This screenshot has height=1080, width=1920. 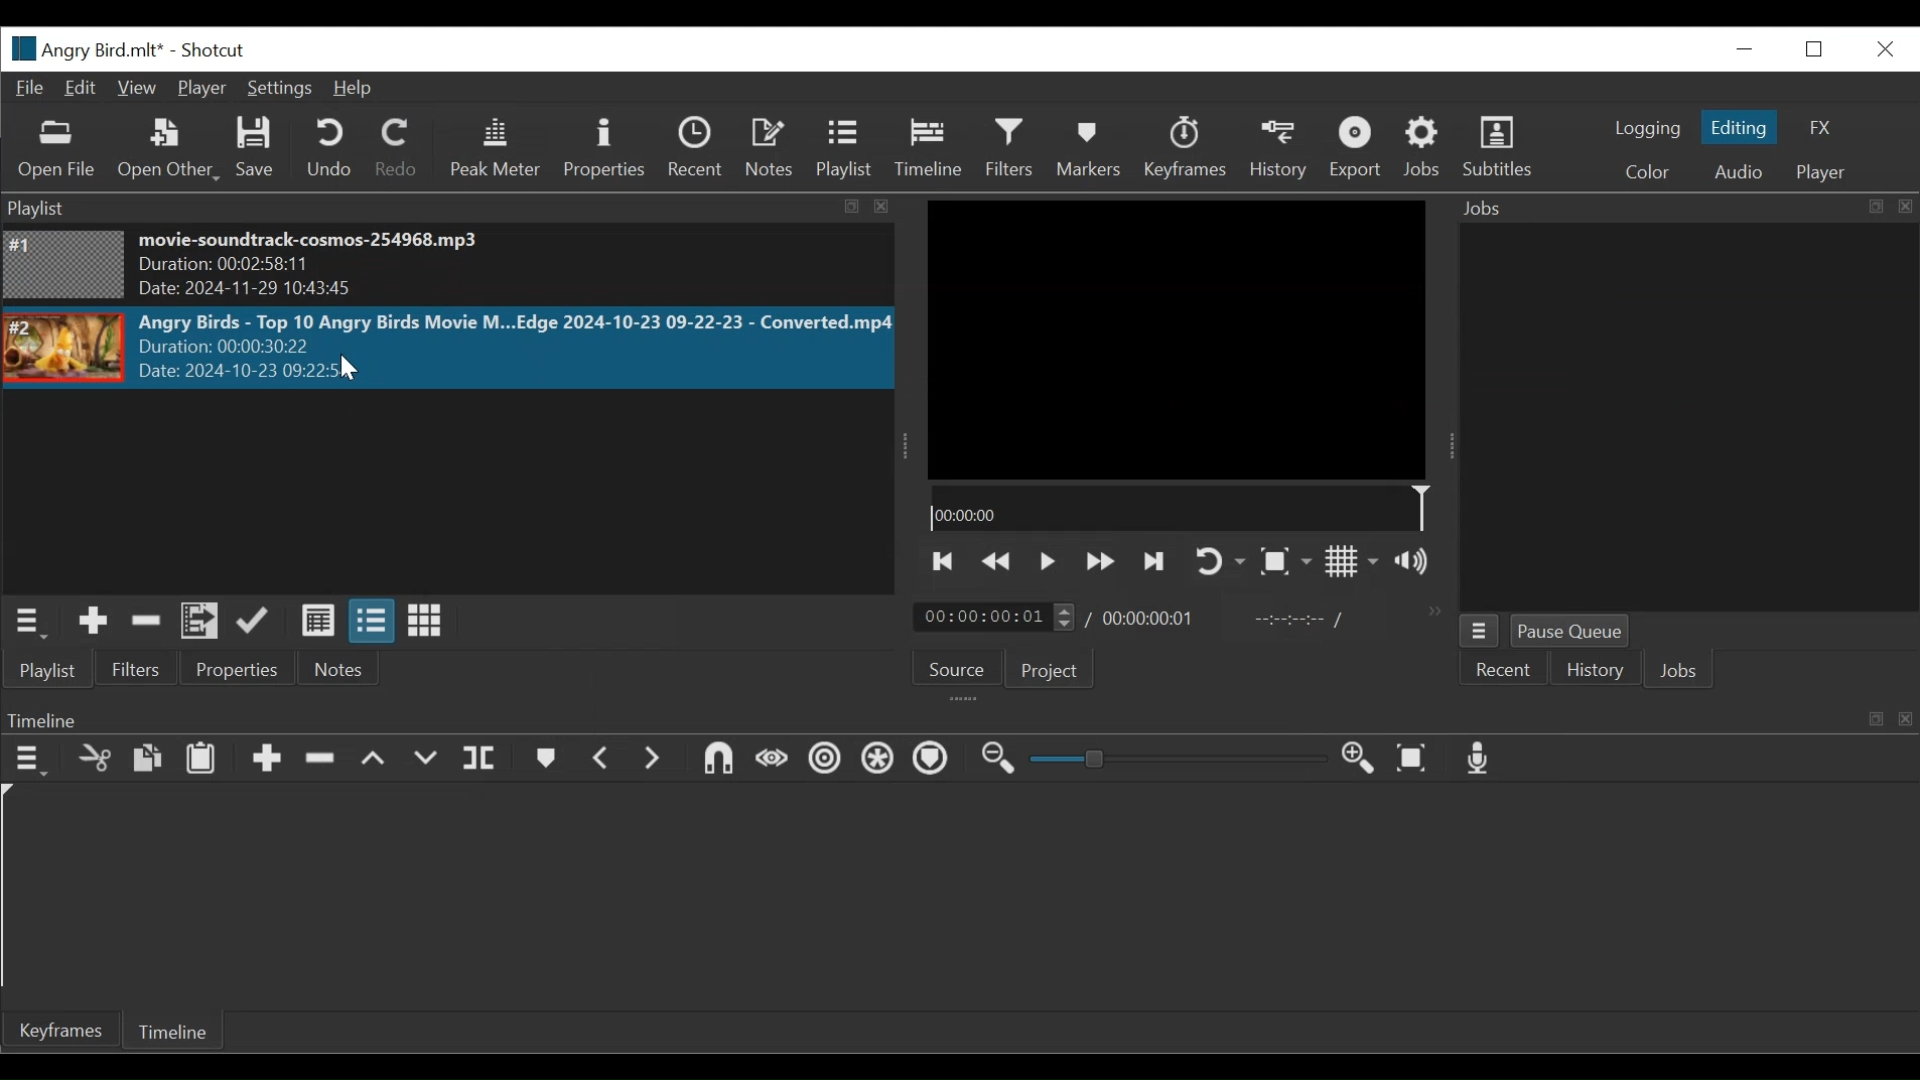 I want to click on Subtitles, so click(x=1505, y=149).